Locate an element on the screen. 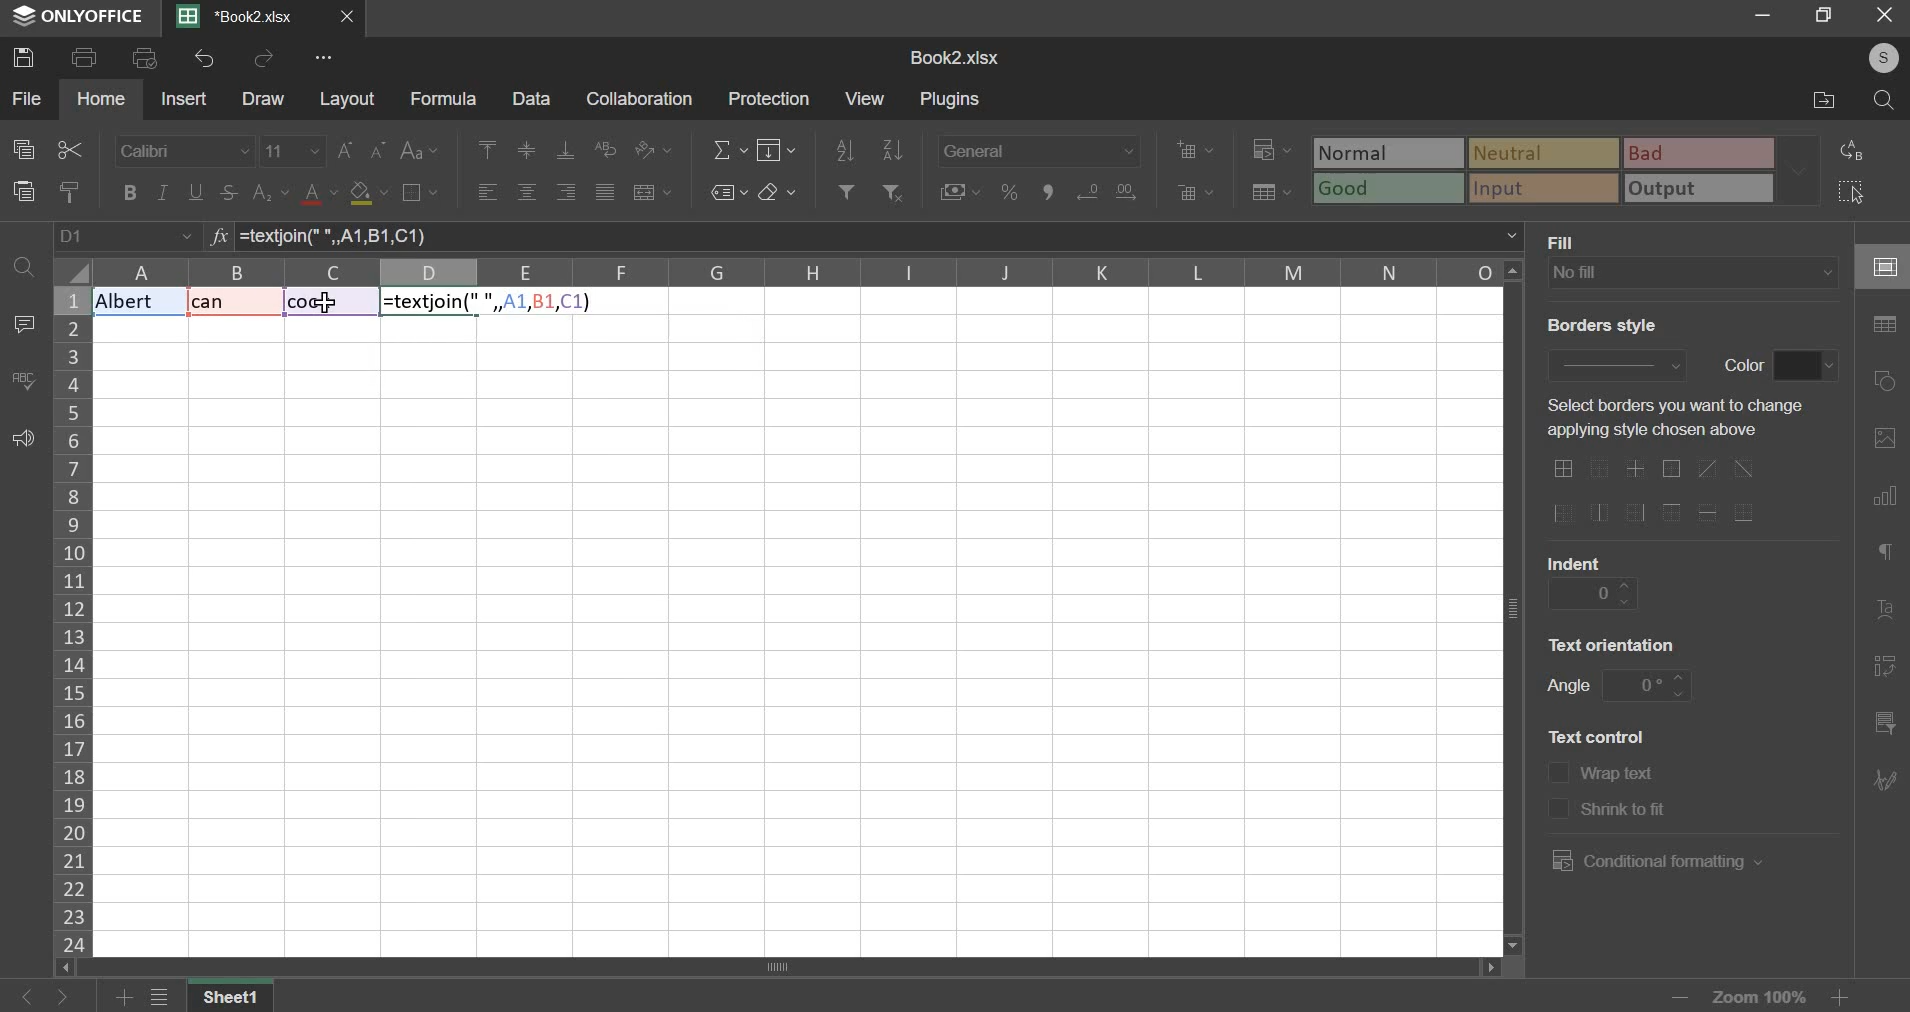 The height and width of the screenshot is (1012, 1910). text control is located at coordinates (1557, 791).